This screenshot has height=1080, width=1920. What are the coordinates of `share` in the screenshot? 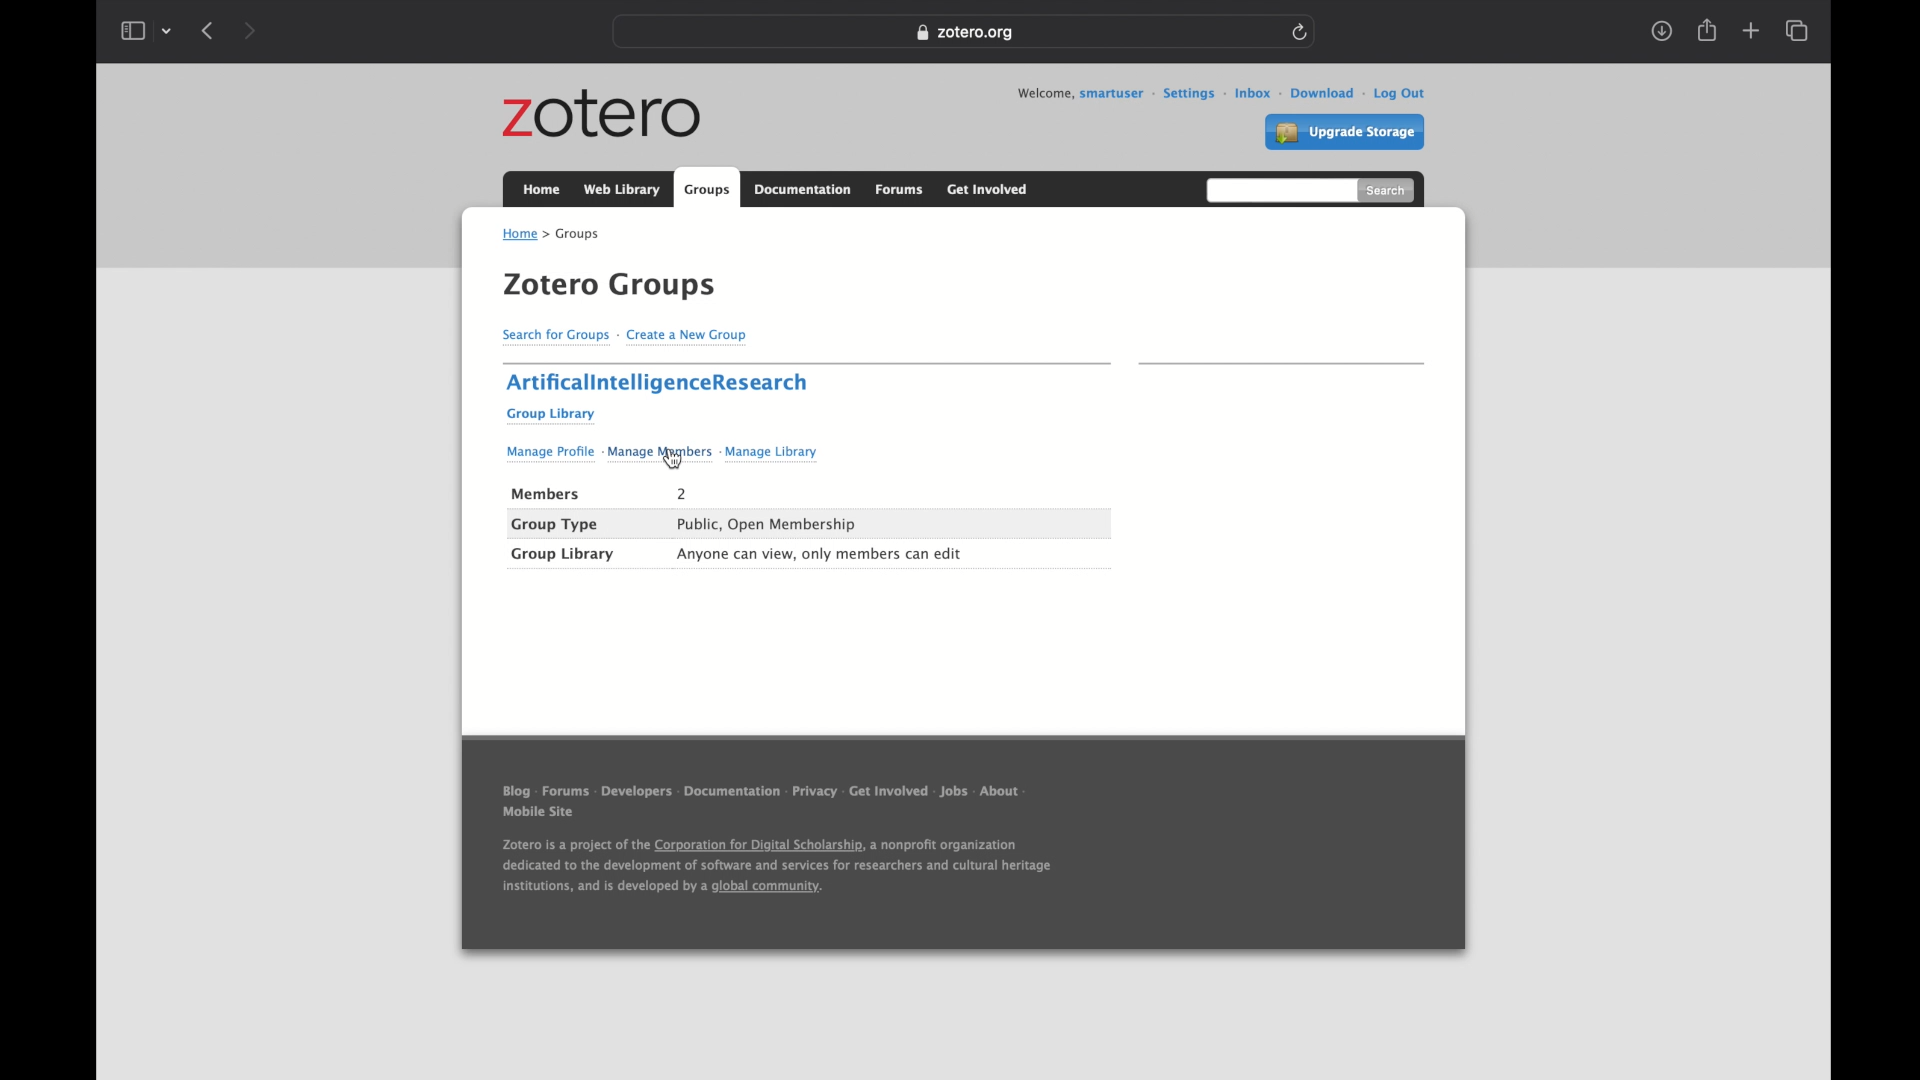 It's located at (1707, 30).